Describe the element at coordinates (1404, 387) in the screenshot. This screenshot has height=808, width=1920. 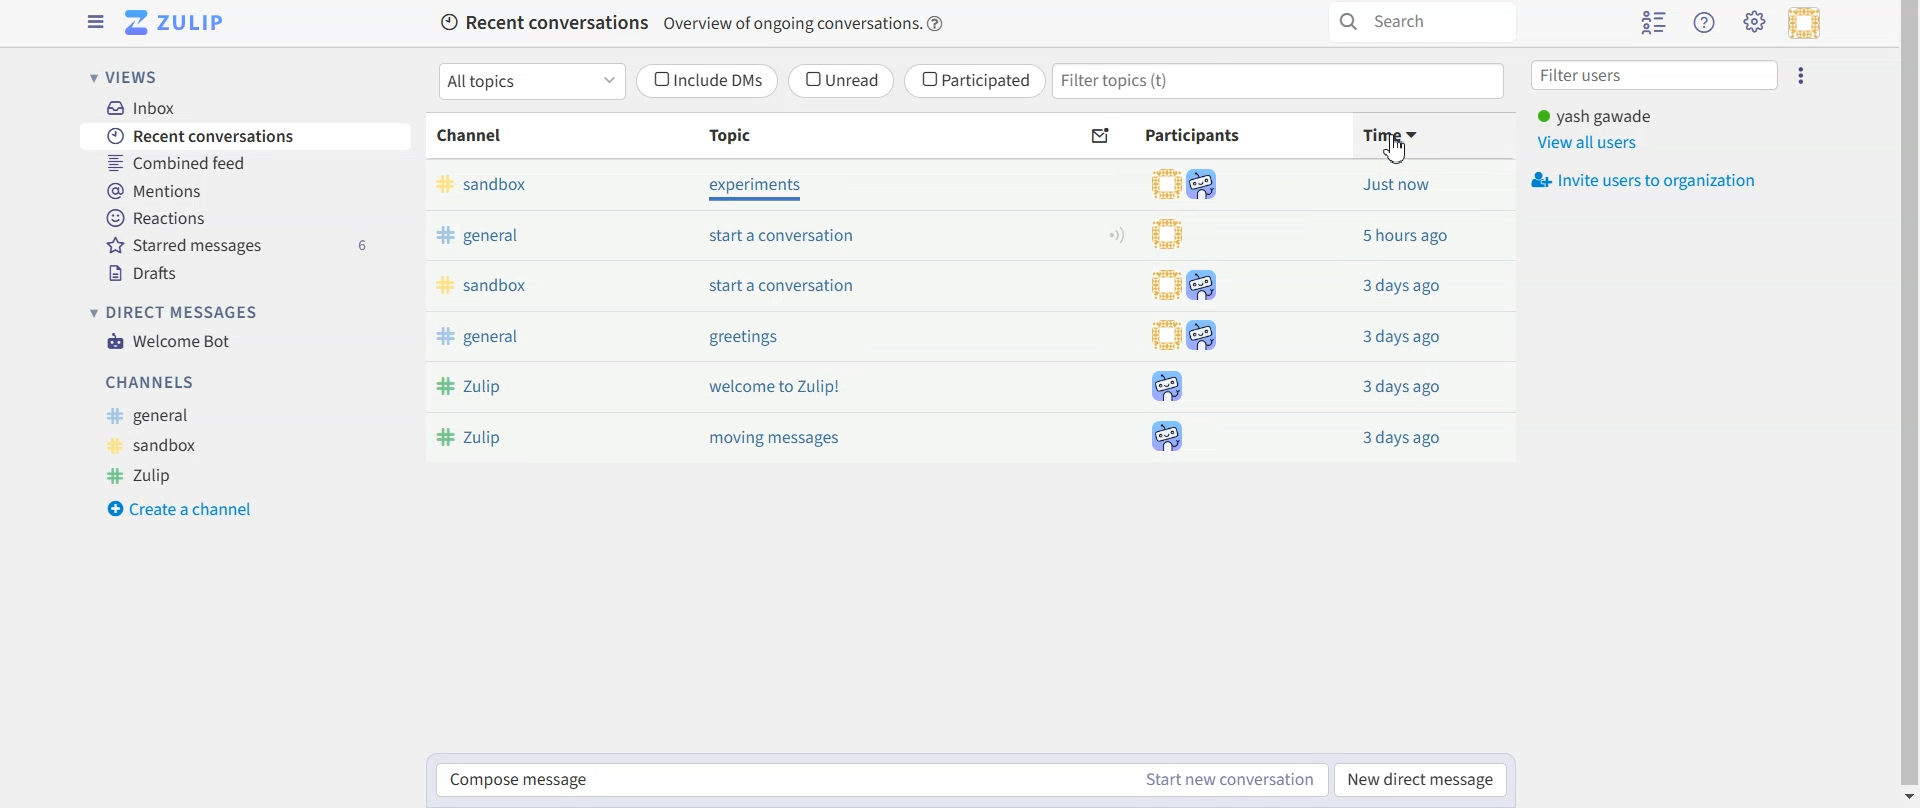
I see `5 hours ago` at that location.